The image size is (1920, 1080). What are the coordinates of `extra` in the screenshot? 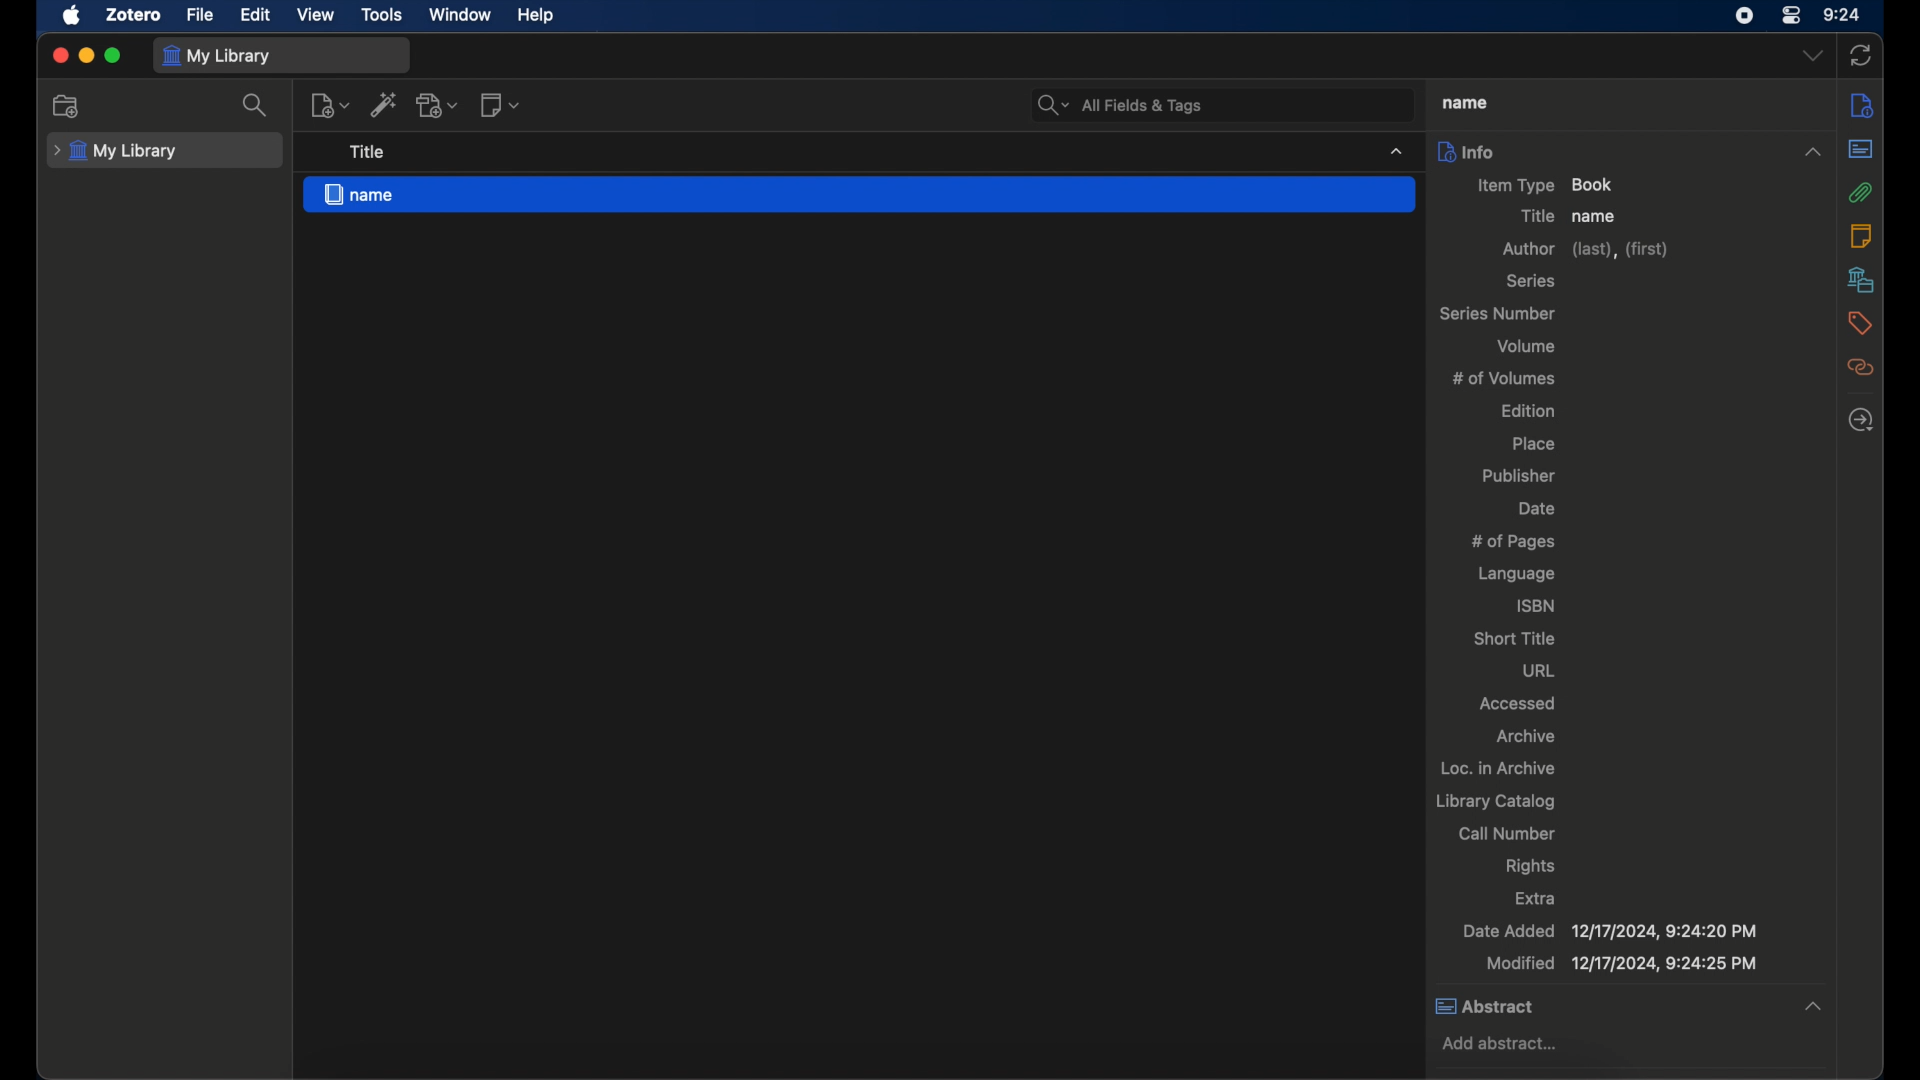 It's located at (1536, 897).